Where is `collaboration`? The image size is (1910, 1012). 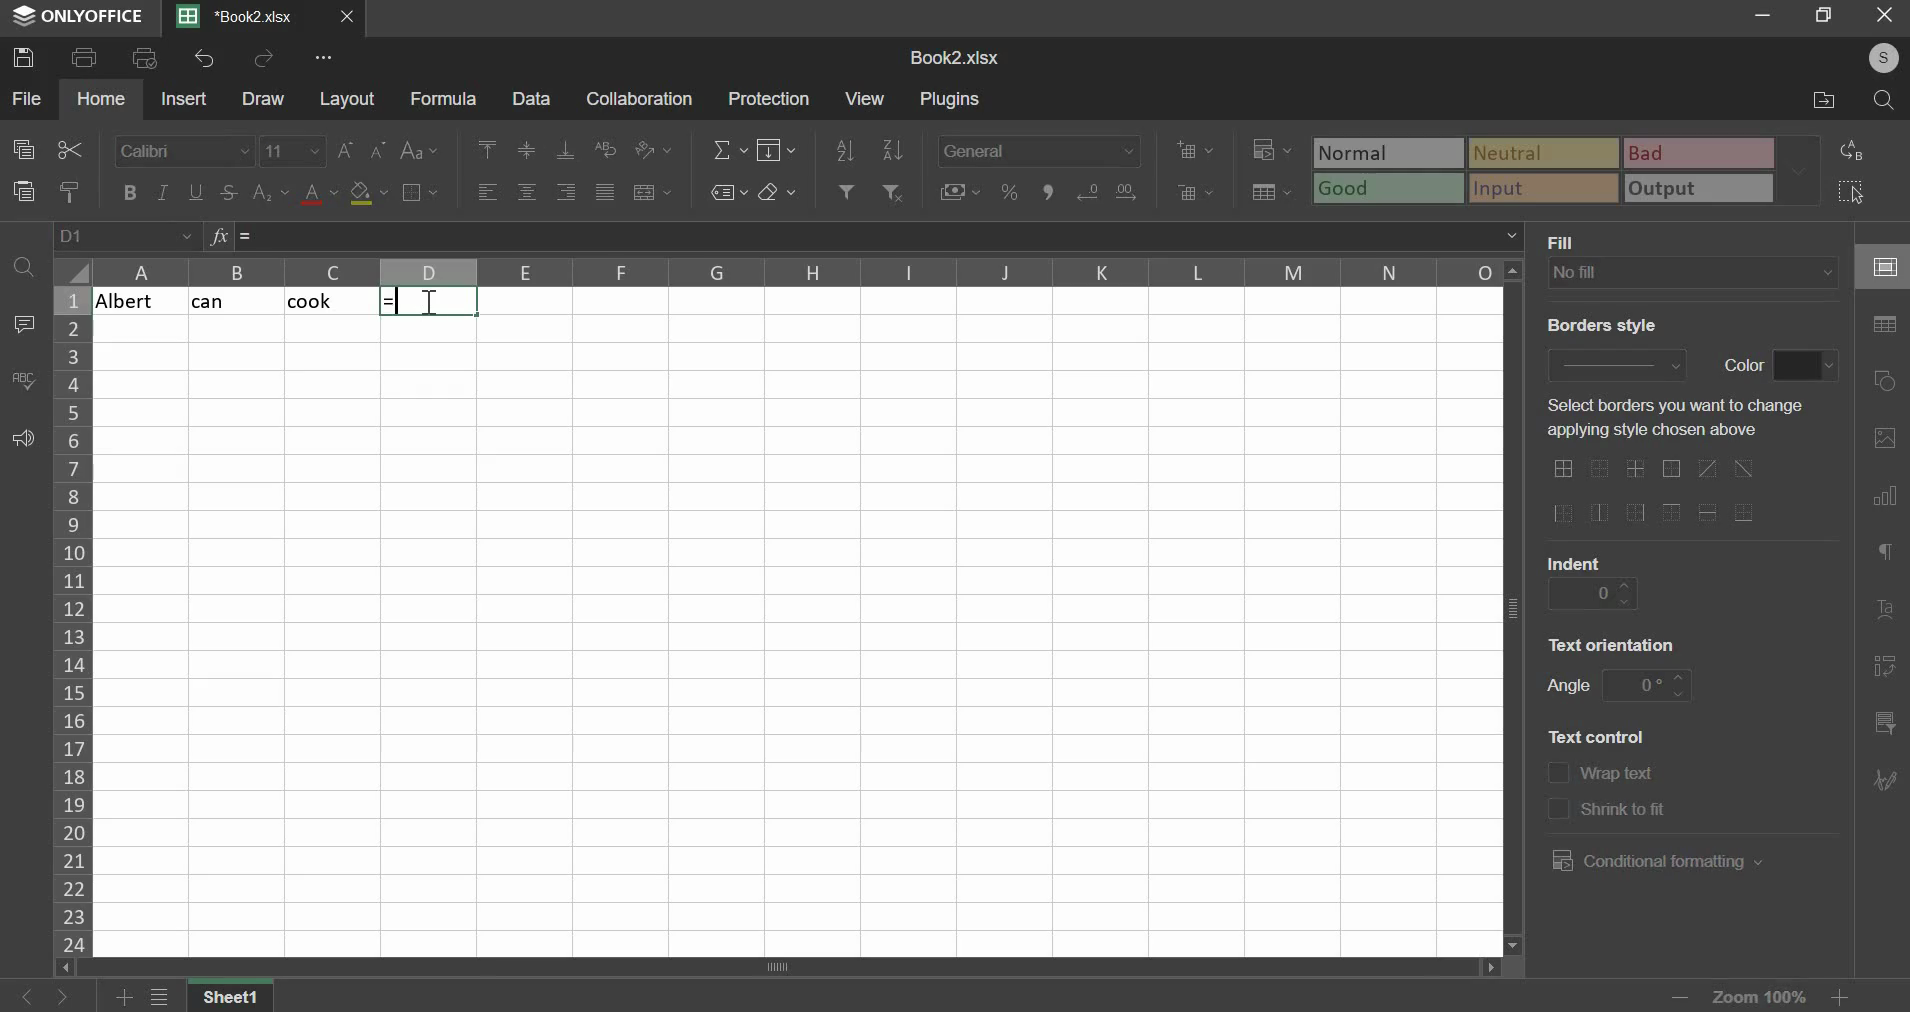
collaboration is located at coordinates (641, 100).